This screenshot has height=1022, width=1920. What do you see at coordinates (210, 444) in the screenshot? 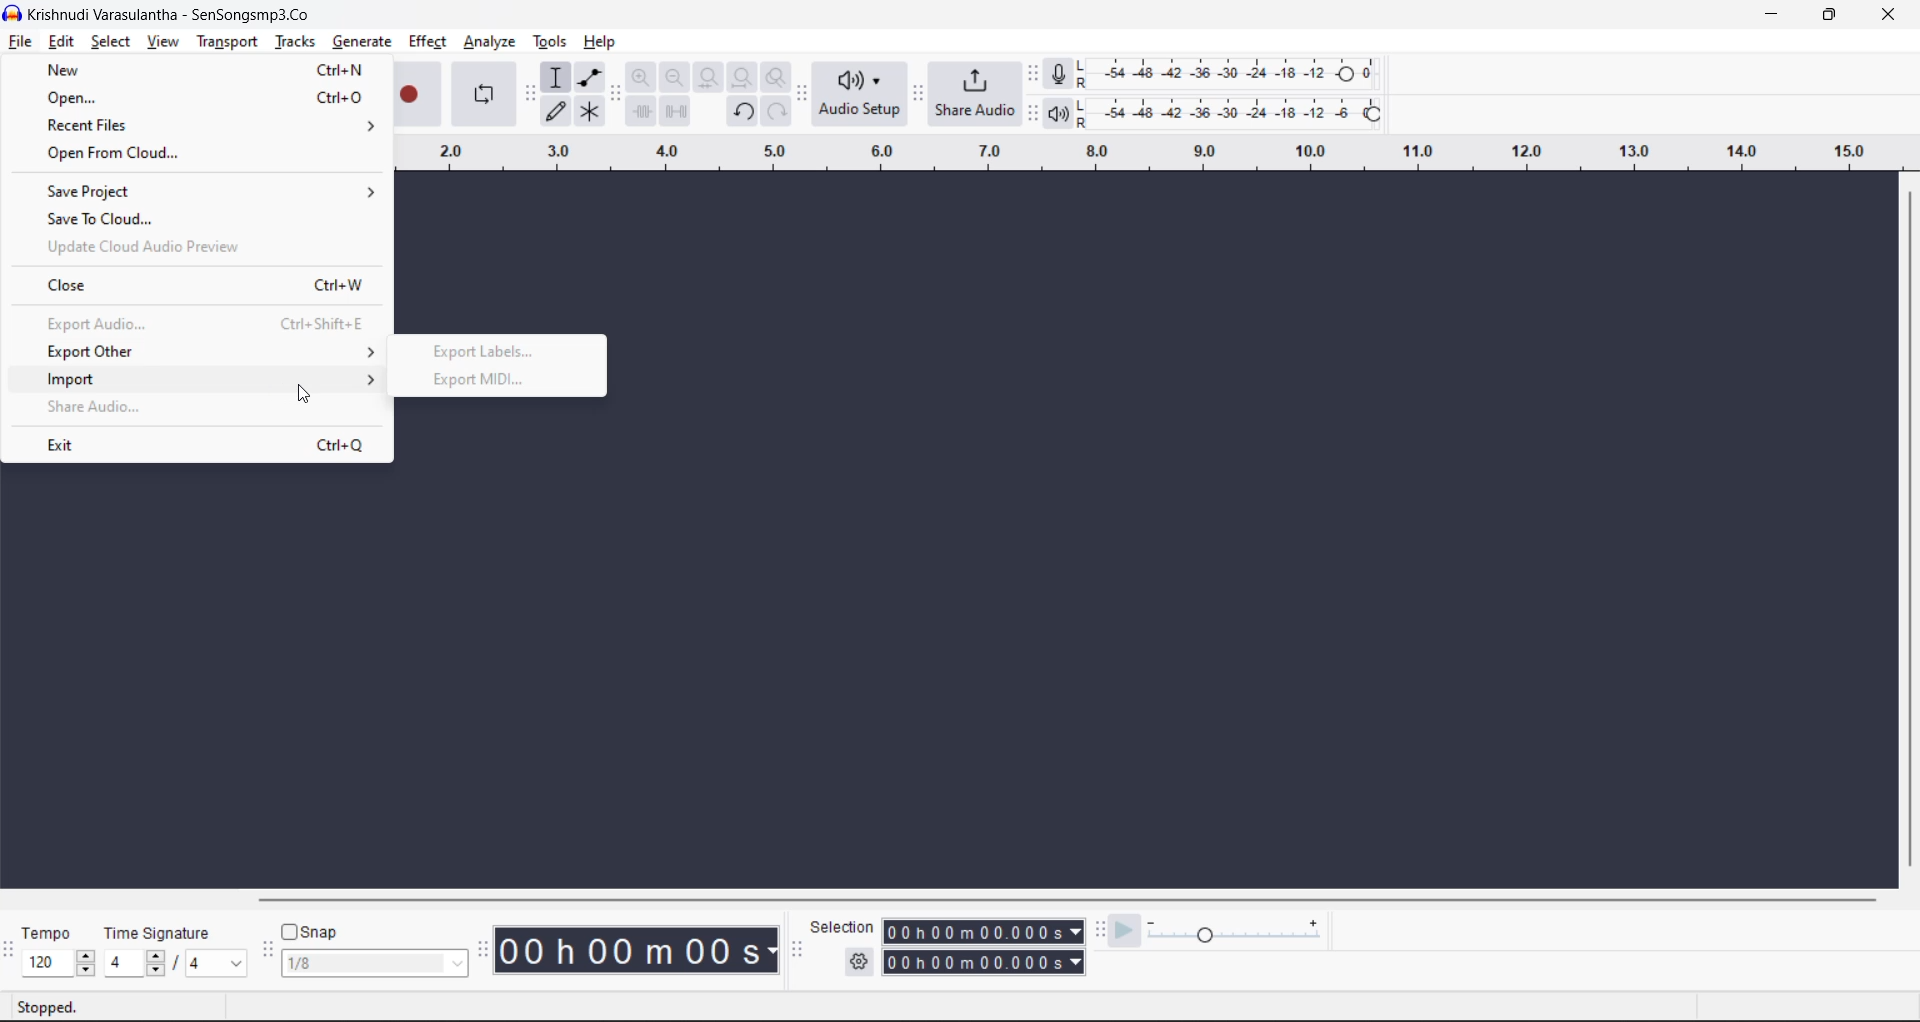
I see `exit` at bounding box center [210, 444].